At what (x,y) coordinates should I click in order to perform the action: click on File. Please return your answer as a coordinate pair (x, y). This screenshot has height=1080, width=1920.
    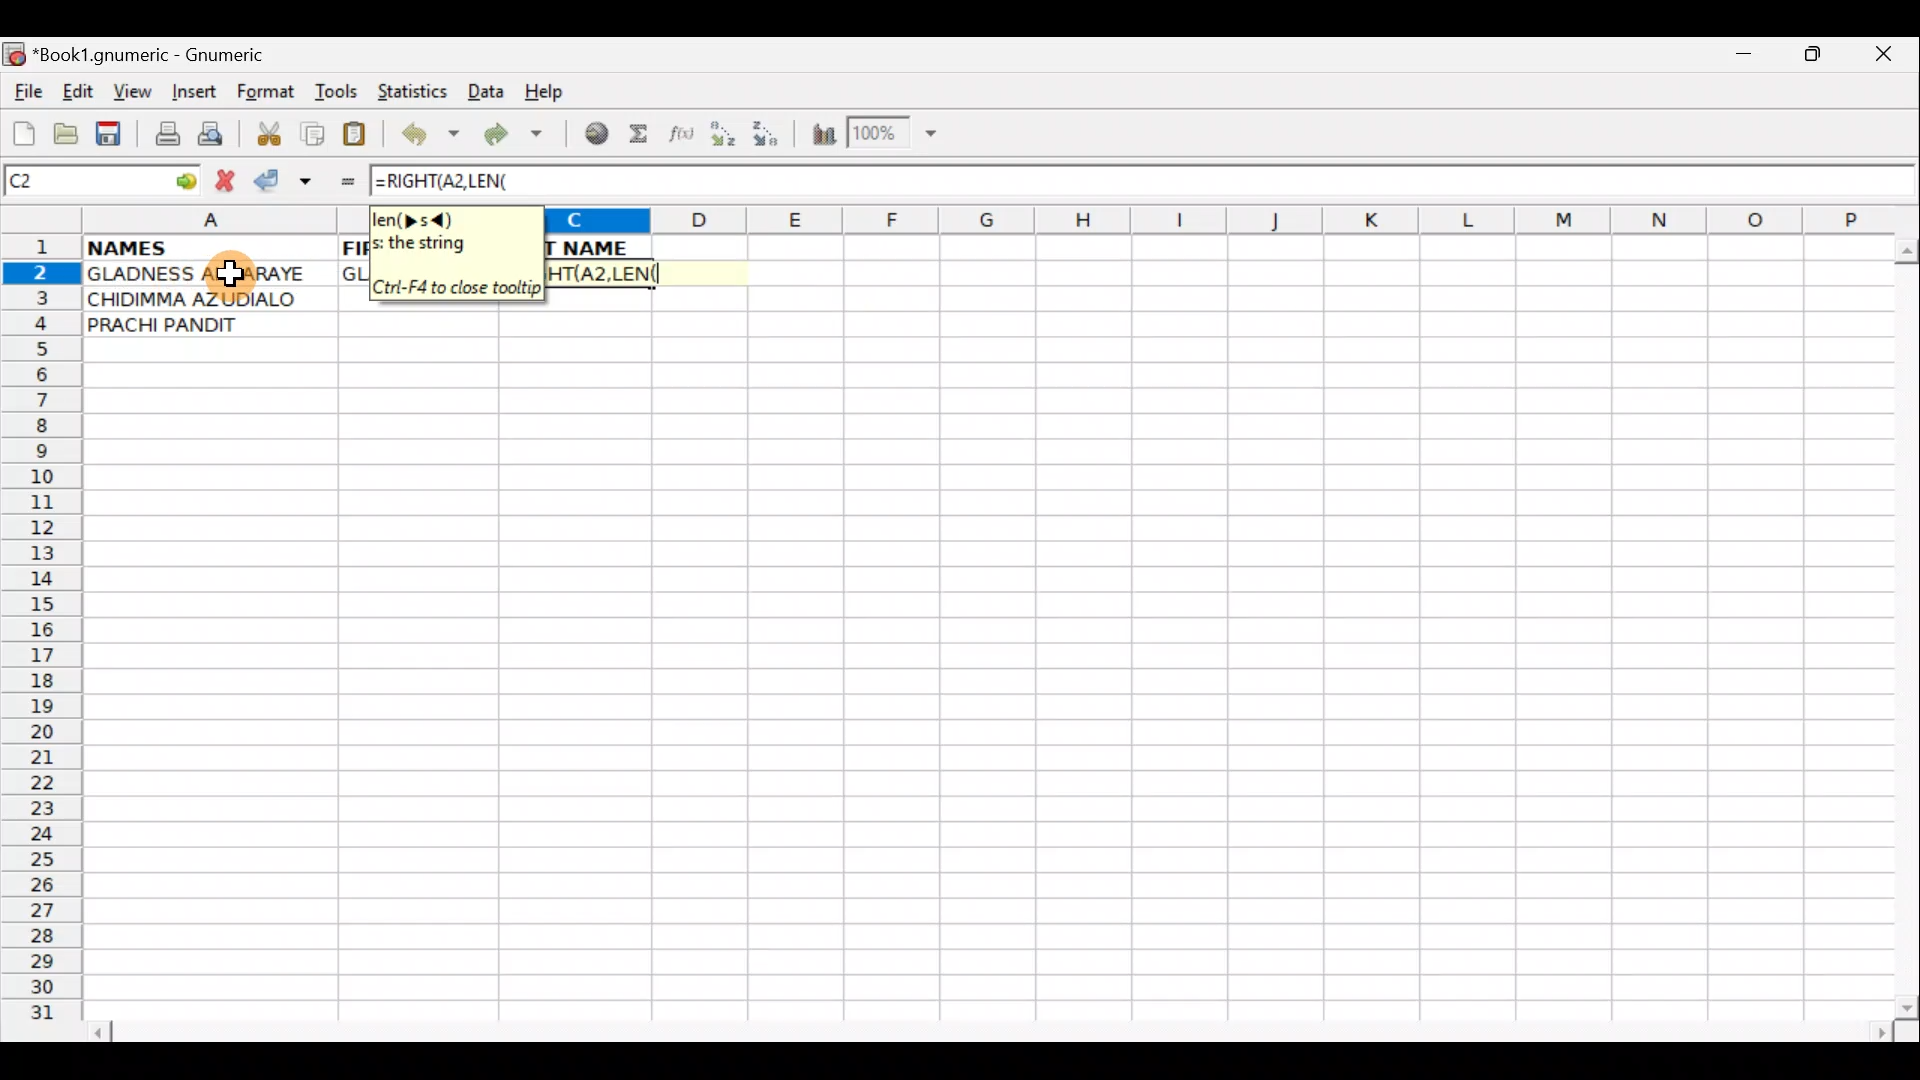
    Looking at the image, I should click on (26, 93).